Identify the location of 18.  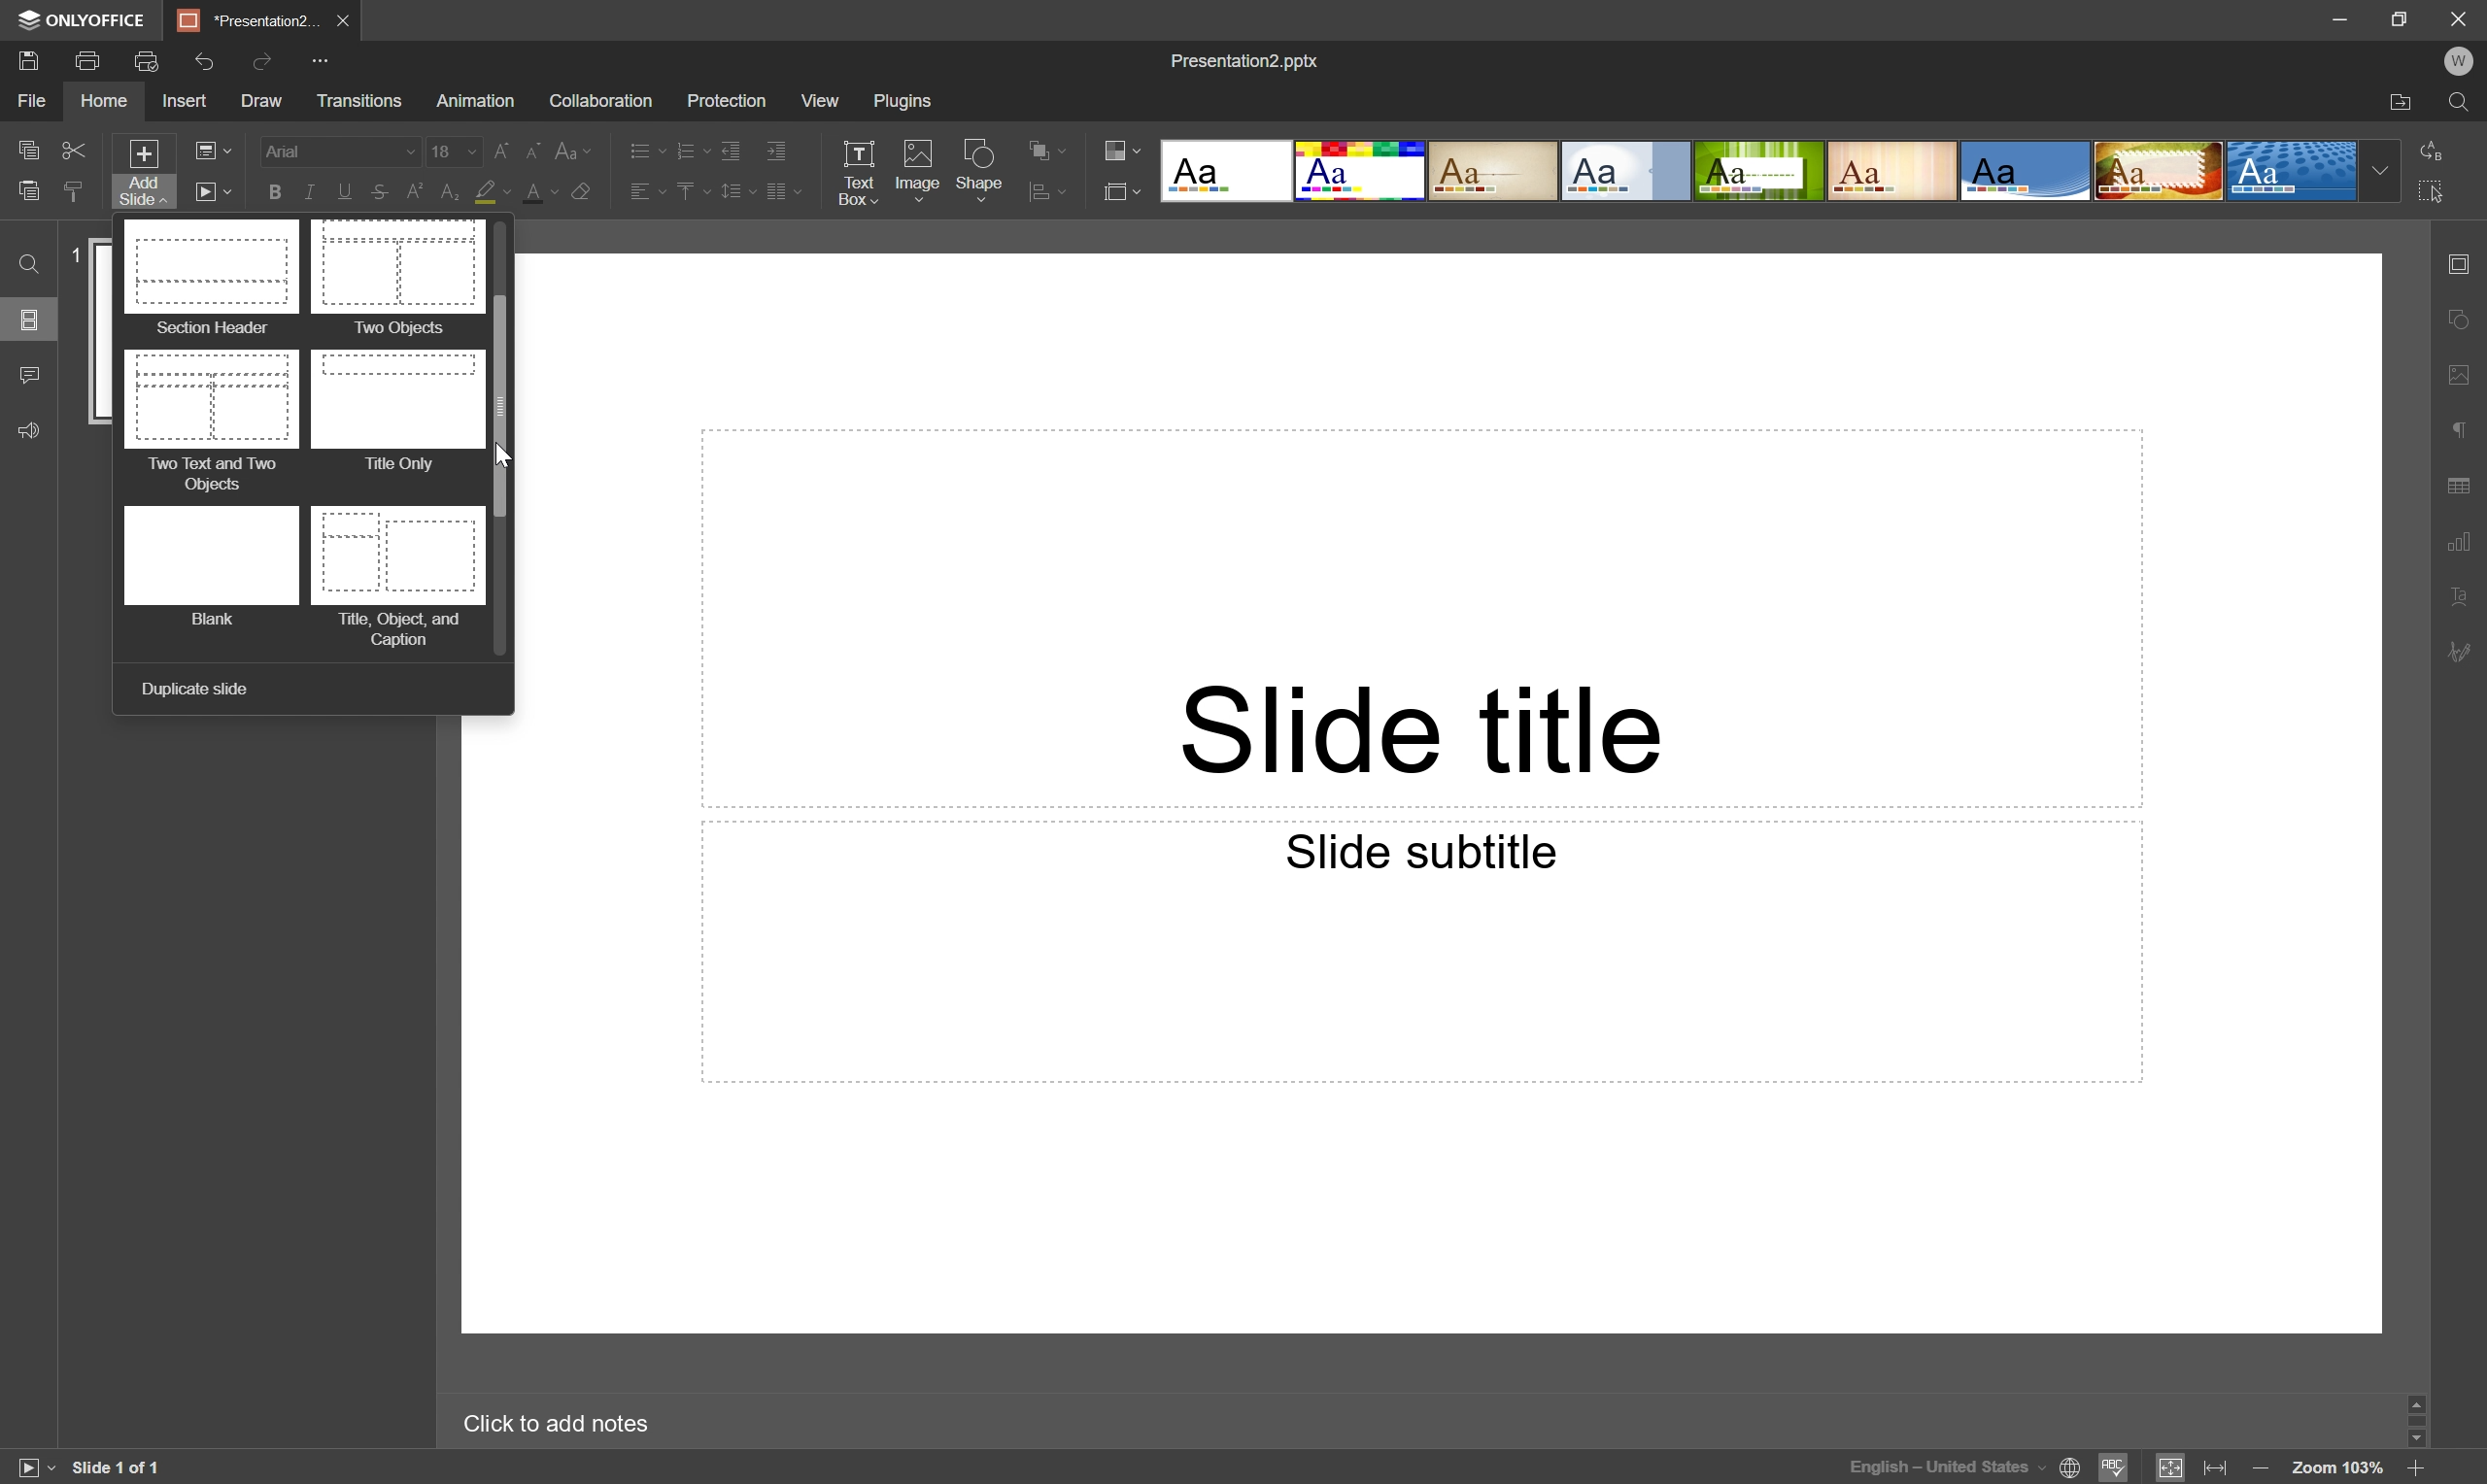
(451, 146).